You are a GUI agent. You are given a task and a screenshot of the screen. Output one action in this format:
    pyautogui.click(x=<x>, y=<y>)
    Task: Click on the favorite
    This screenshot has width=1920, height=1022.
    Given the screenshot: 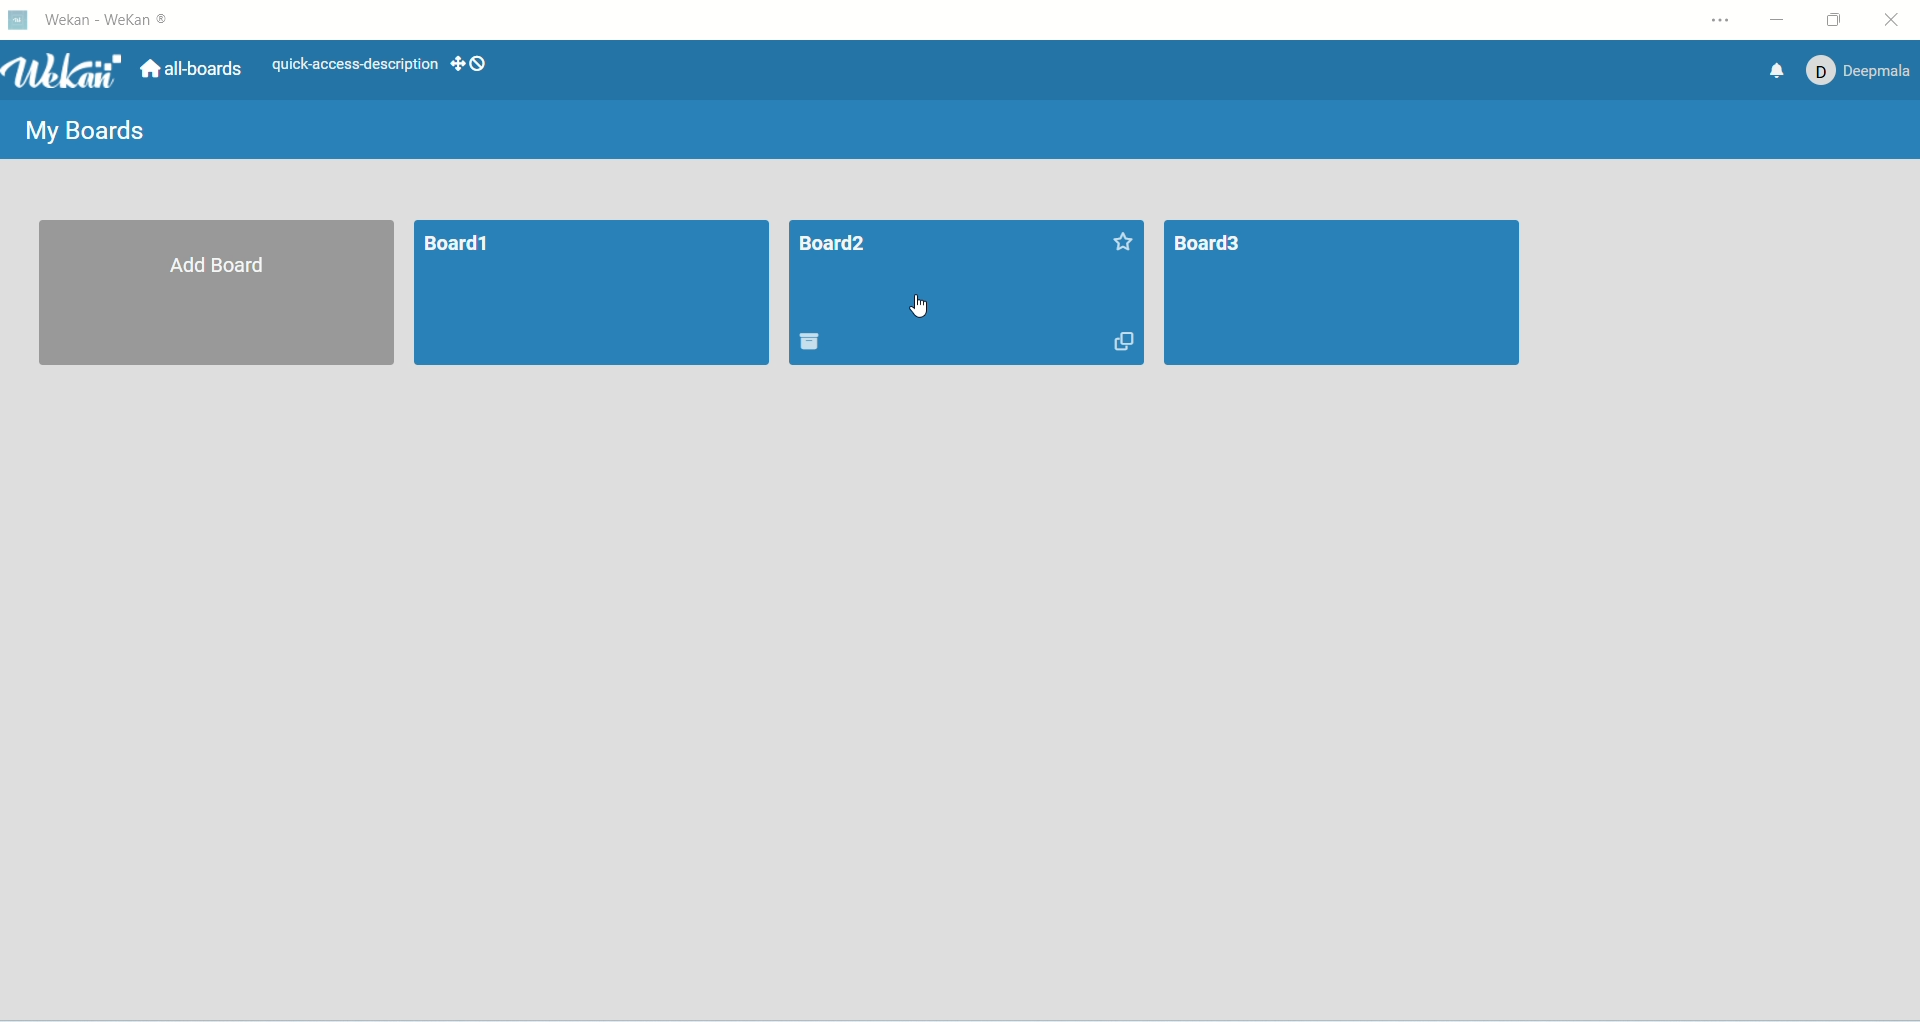 What is the action you would take?
    pyautogui.click(x=1120, y=241)
    